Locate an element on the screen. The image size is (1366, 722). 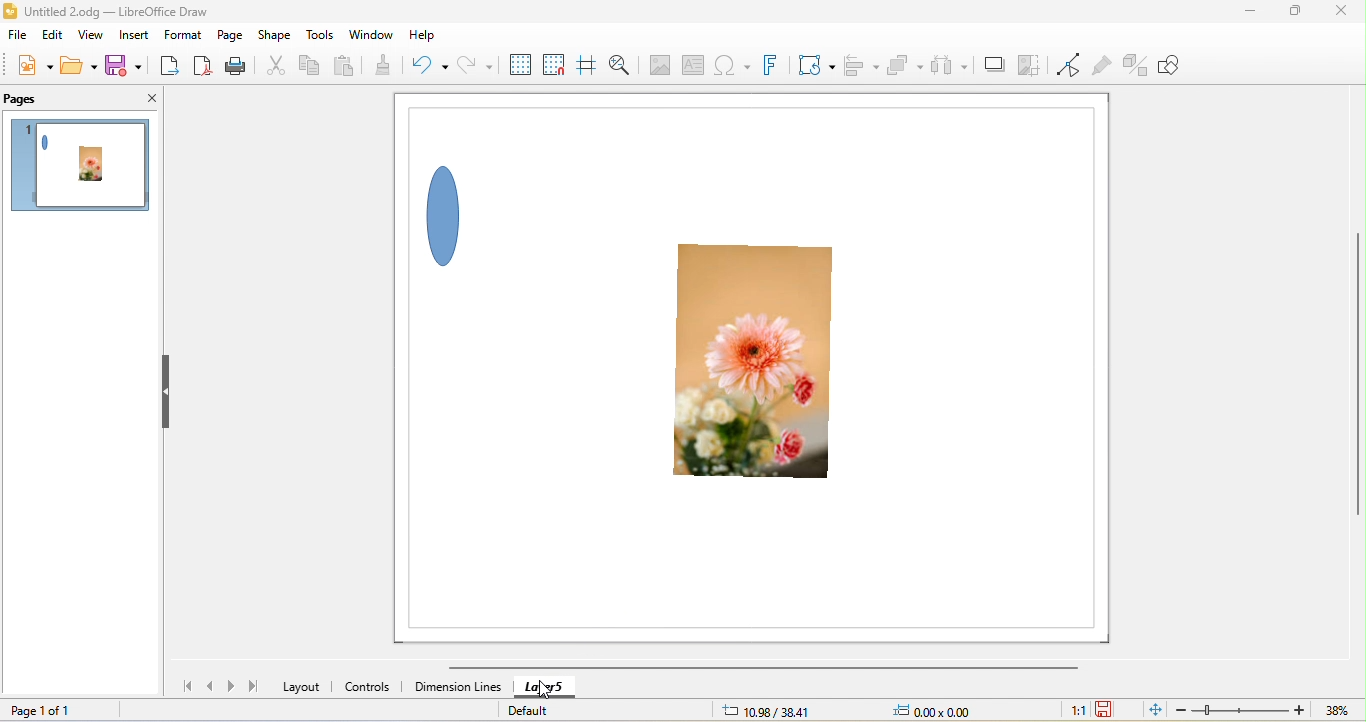
first page is located at coordinates (181, 685).